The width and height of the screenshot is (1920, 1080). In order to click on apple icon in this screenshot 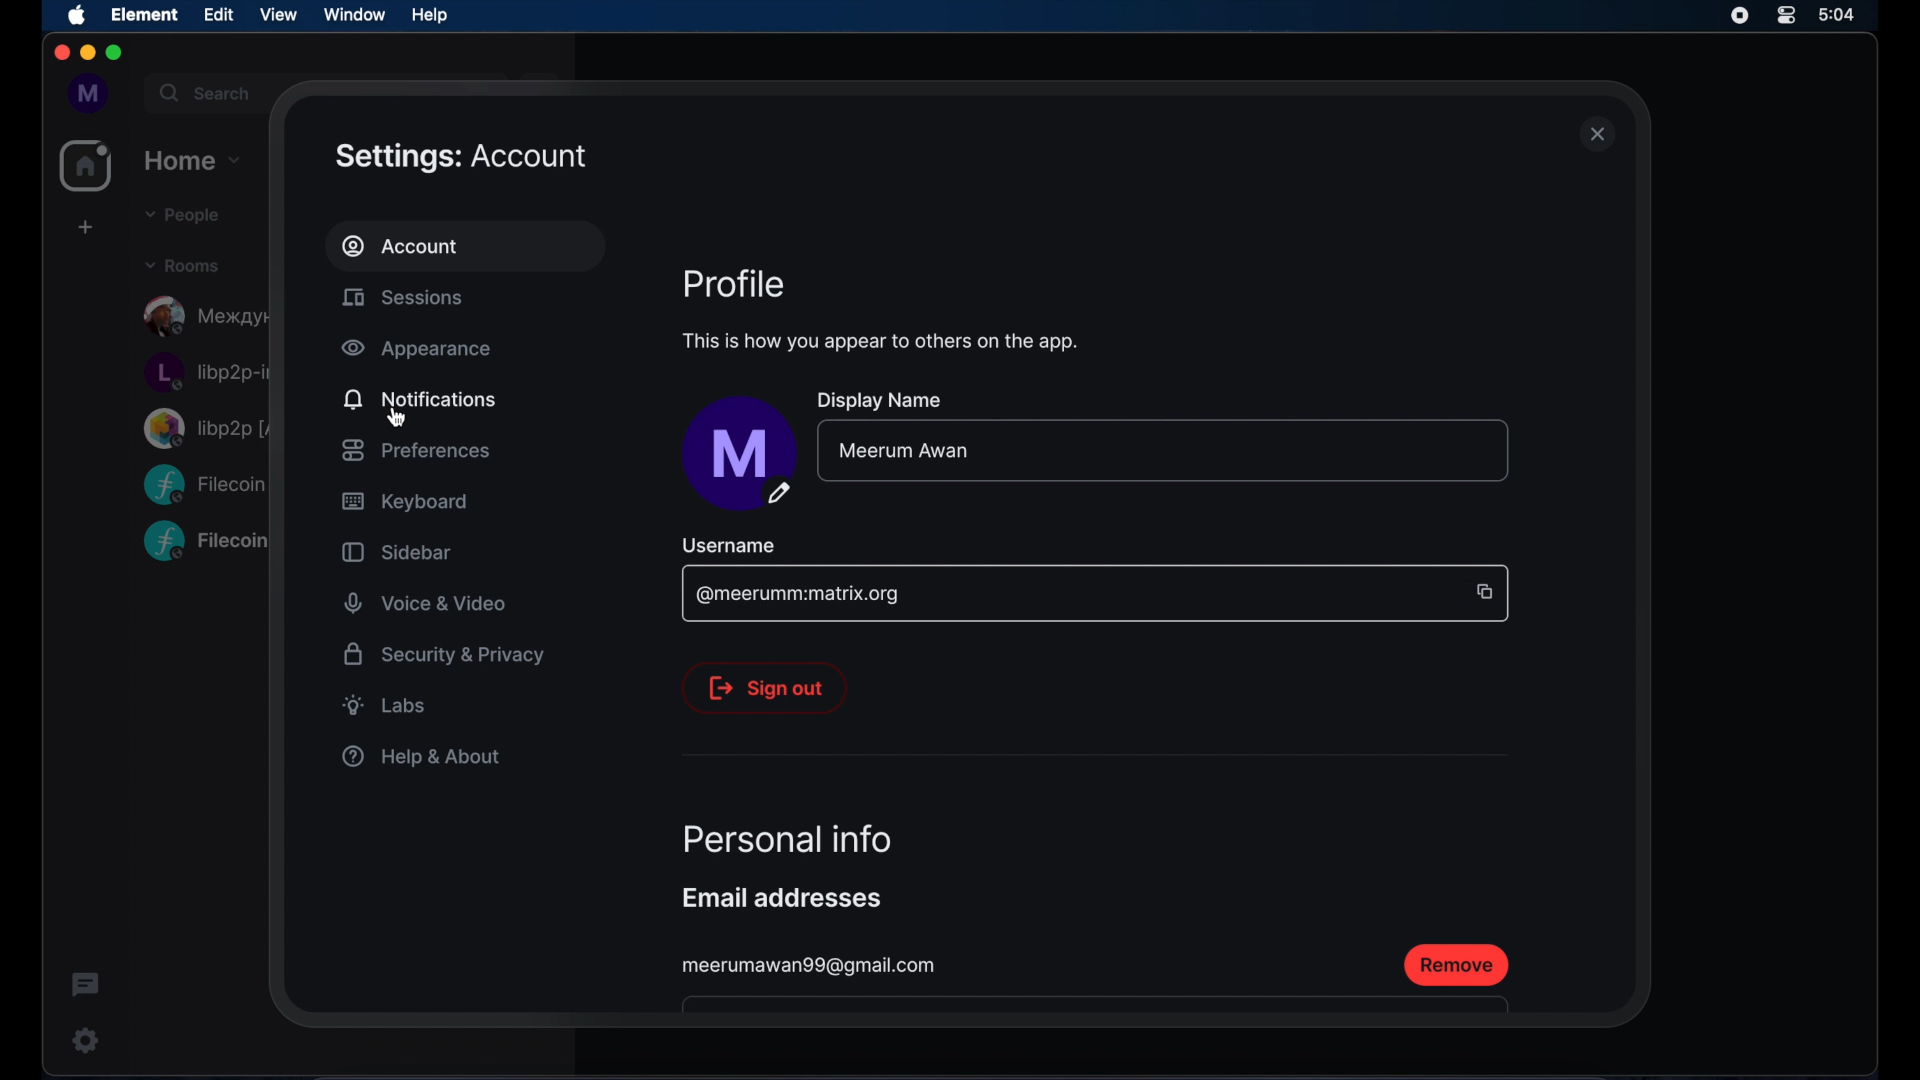, I will do `click(78, 16)`.